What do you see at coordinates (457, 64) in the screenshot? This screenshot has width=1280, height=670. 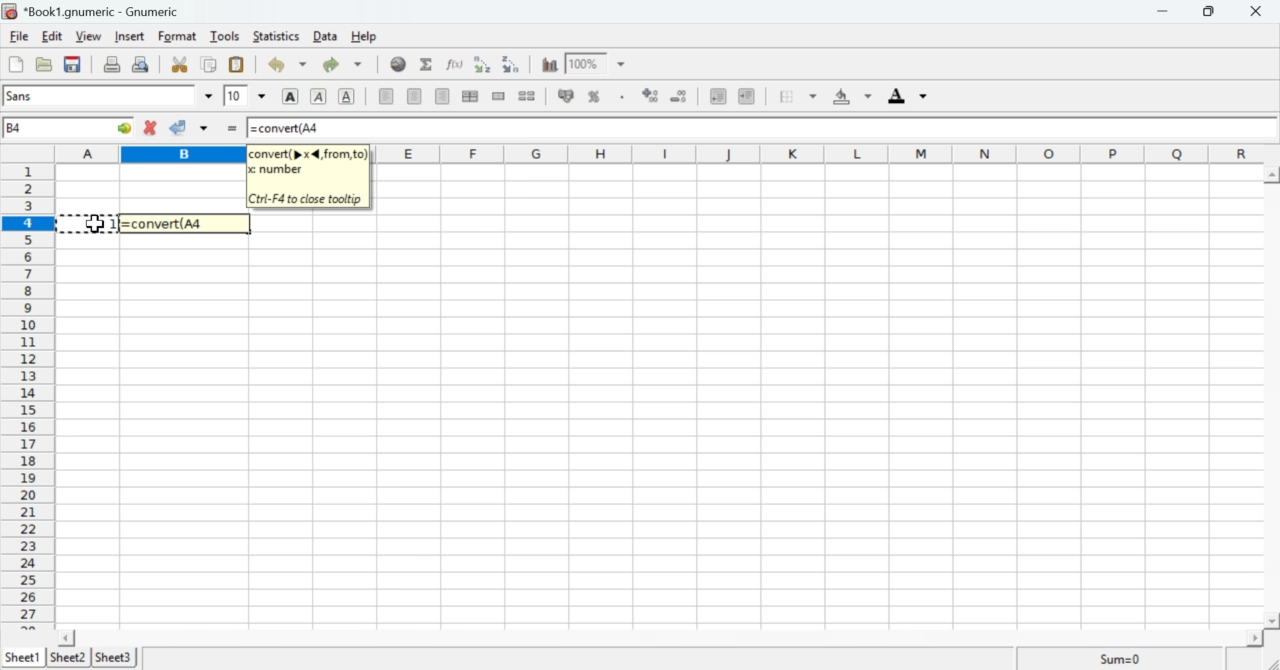 I see `Edit function` at bounding box center [457, 64].